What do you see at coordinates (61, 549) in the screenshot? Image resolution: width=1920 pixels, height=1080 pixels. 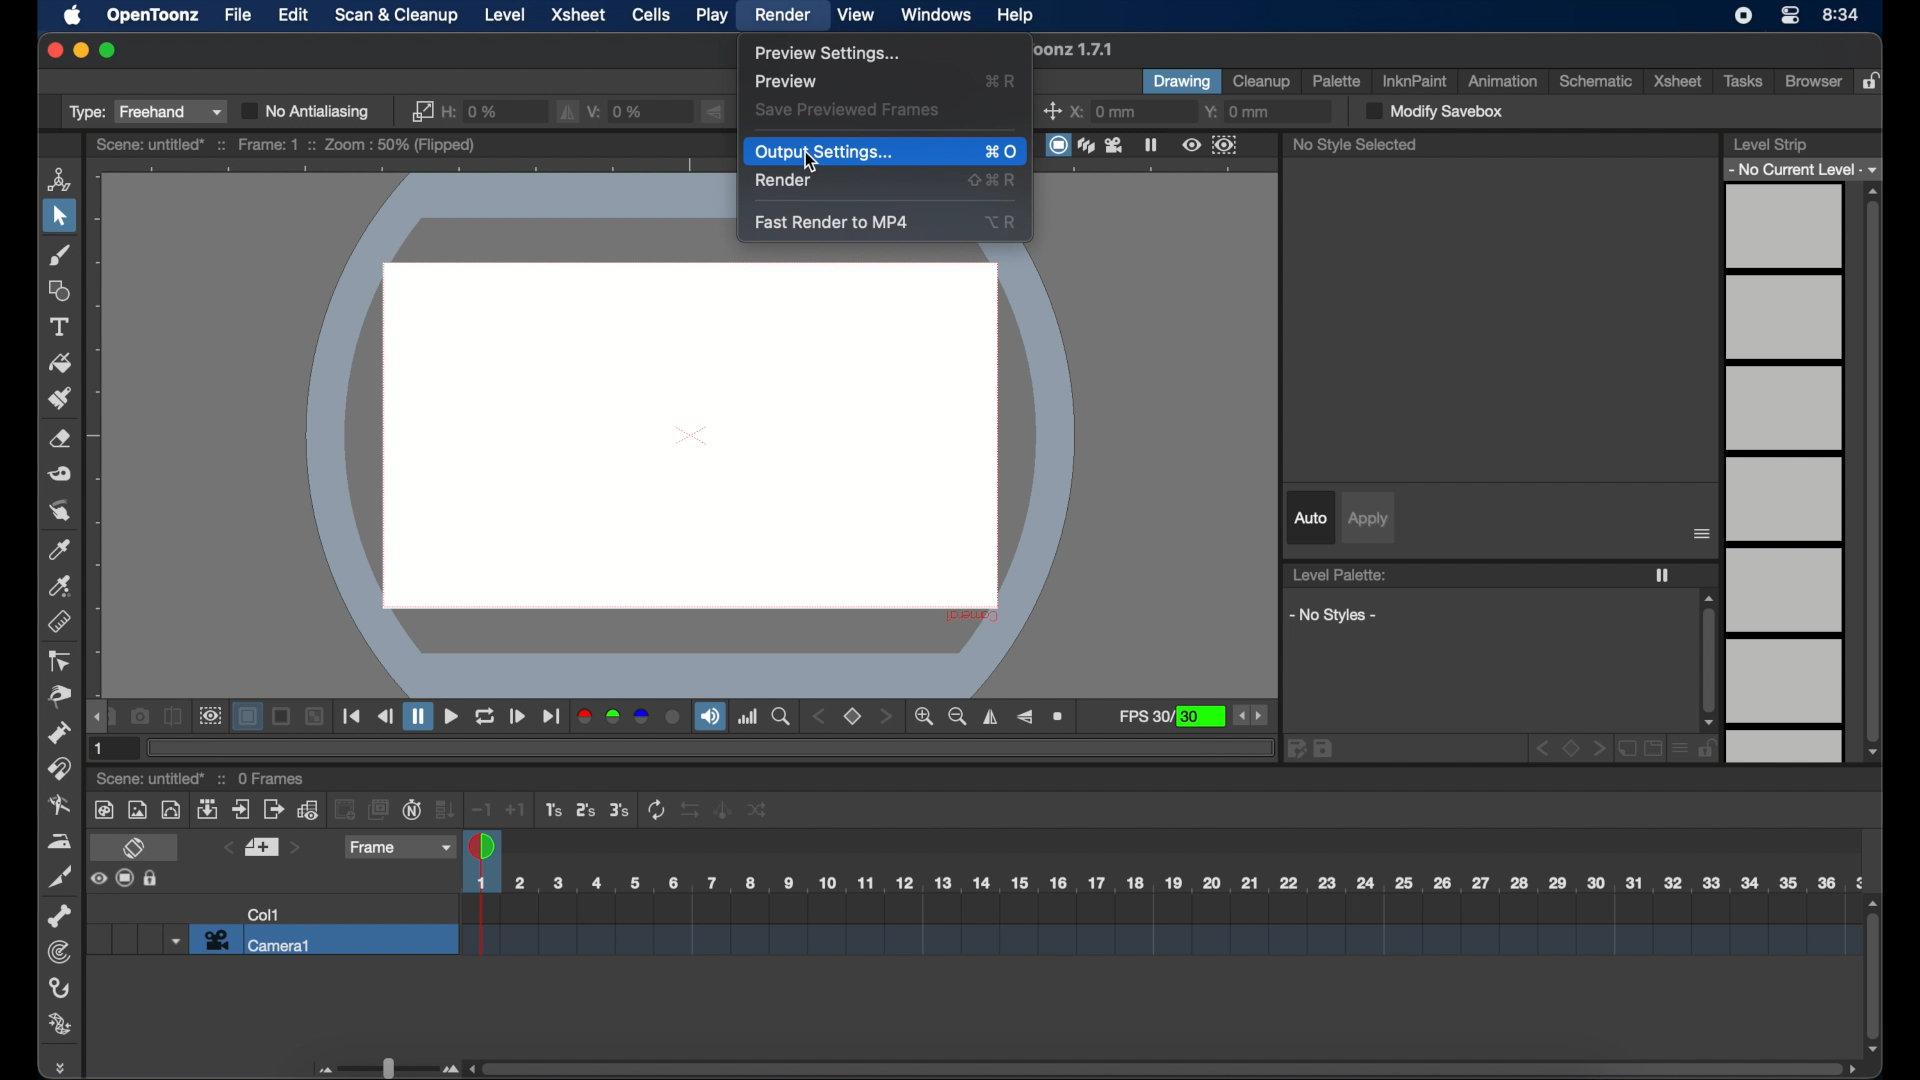 I see `color picker tool` at bounding box center [61, 549].